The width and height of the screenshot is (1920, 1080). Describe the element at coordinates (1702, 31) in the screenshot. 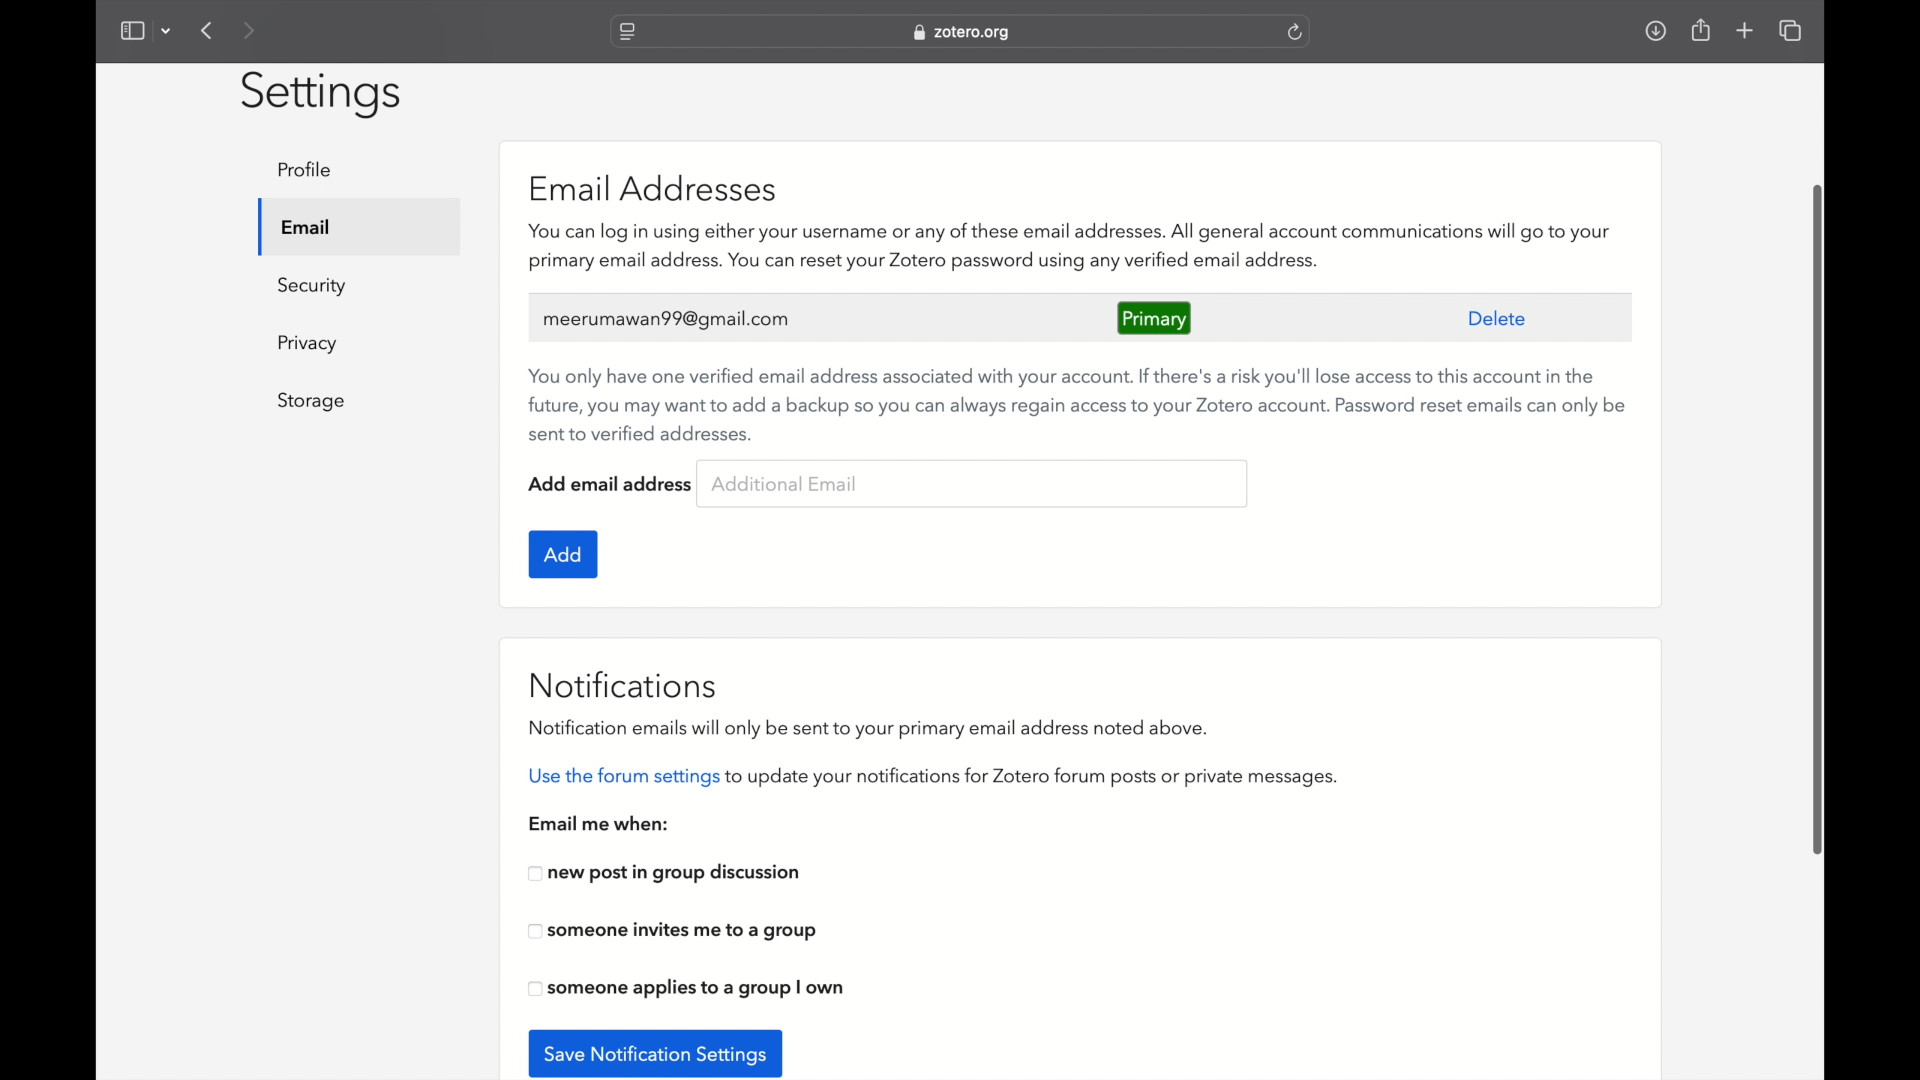

I see `share` at that location.